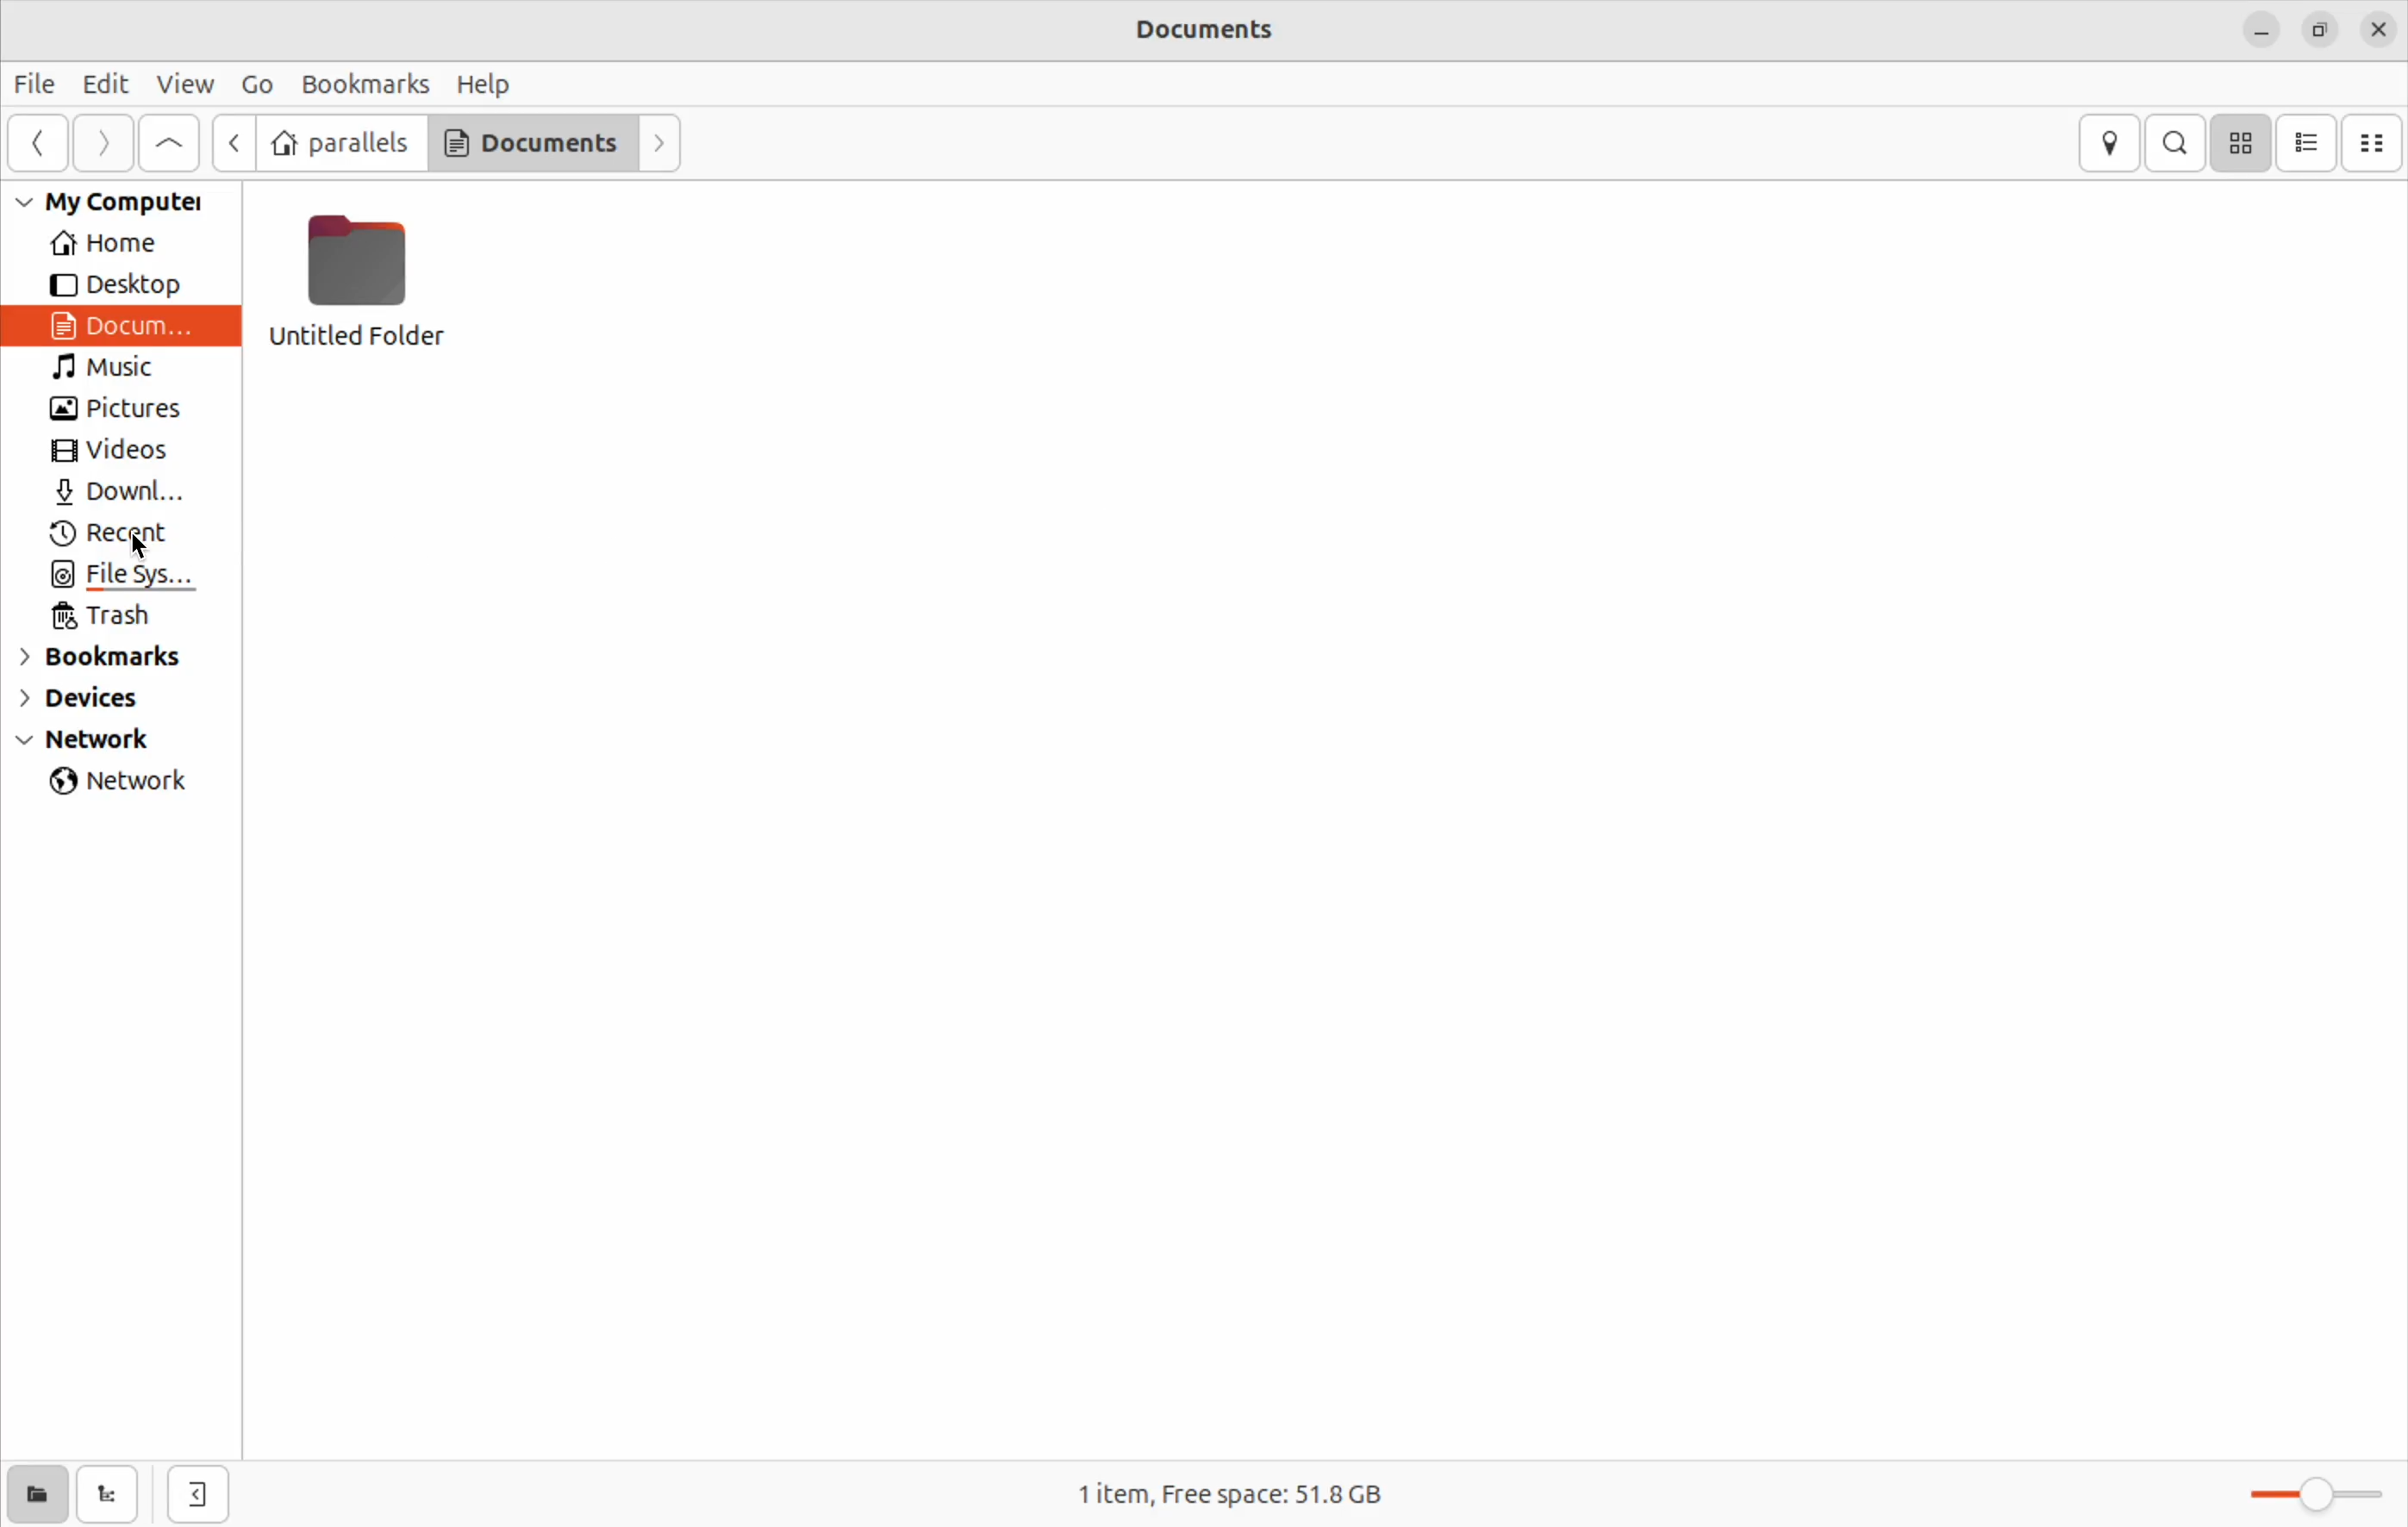  Describe the element at coordinates (36, 1496) in the screenshot. I see `show places` at that location.